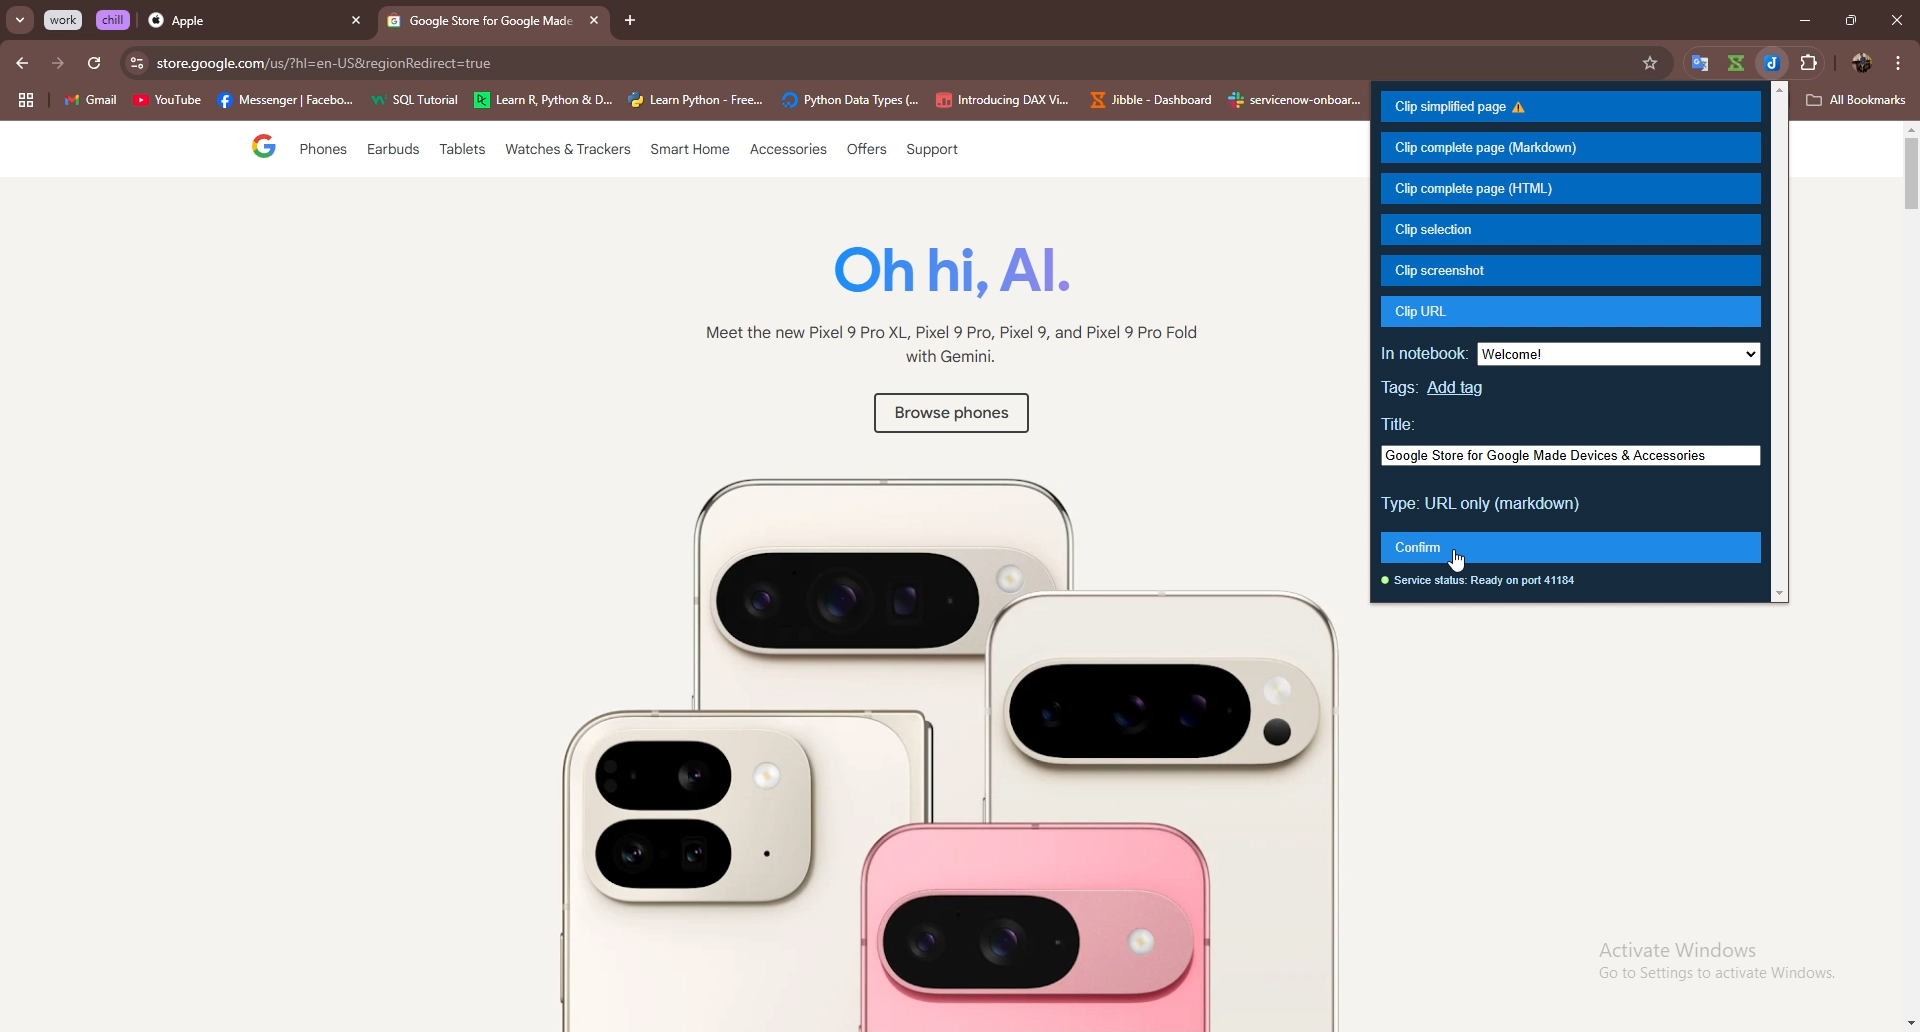  Describe the element at coordinates (544, 101) in the screenshot. I see `Learn R &Pytho` at that location.